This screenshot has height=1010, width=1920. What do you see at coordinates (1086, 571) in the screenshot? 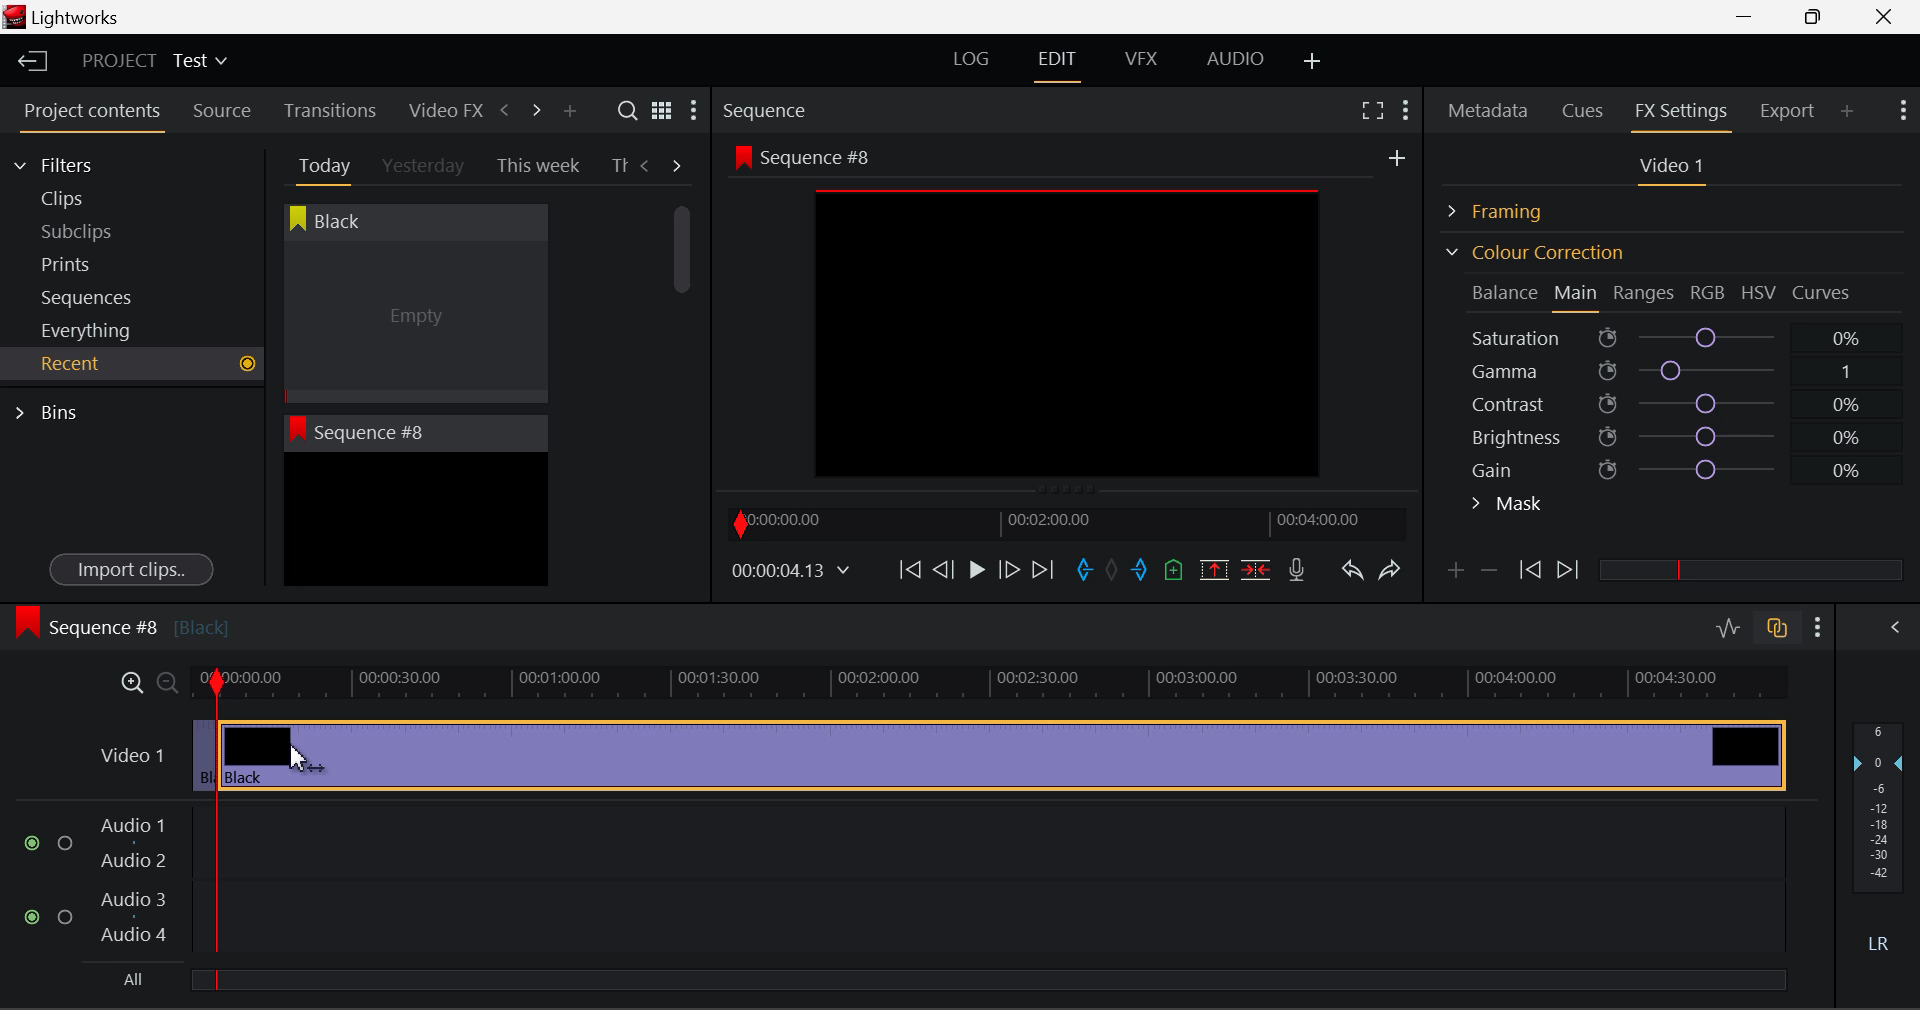
I see `Mark In` at bounding box center [1086, 571].